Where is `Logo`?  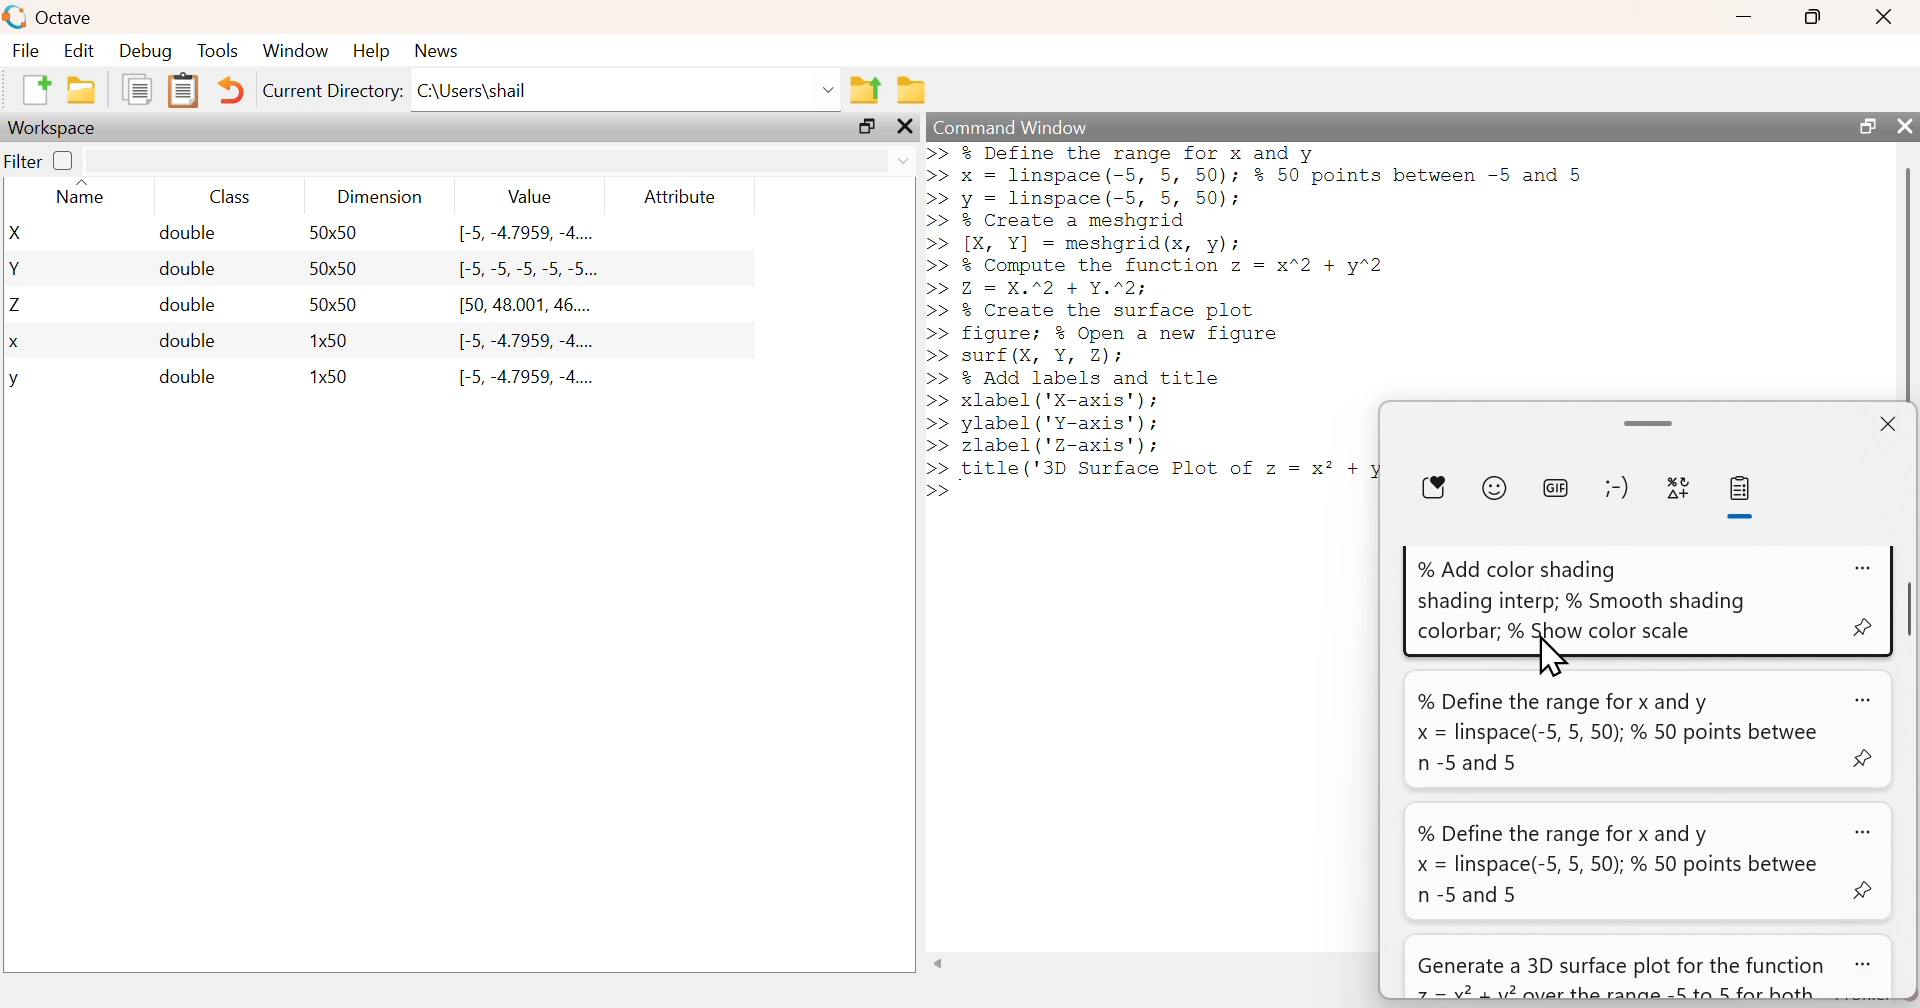 Logo is located at coordinates (17, 18).